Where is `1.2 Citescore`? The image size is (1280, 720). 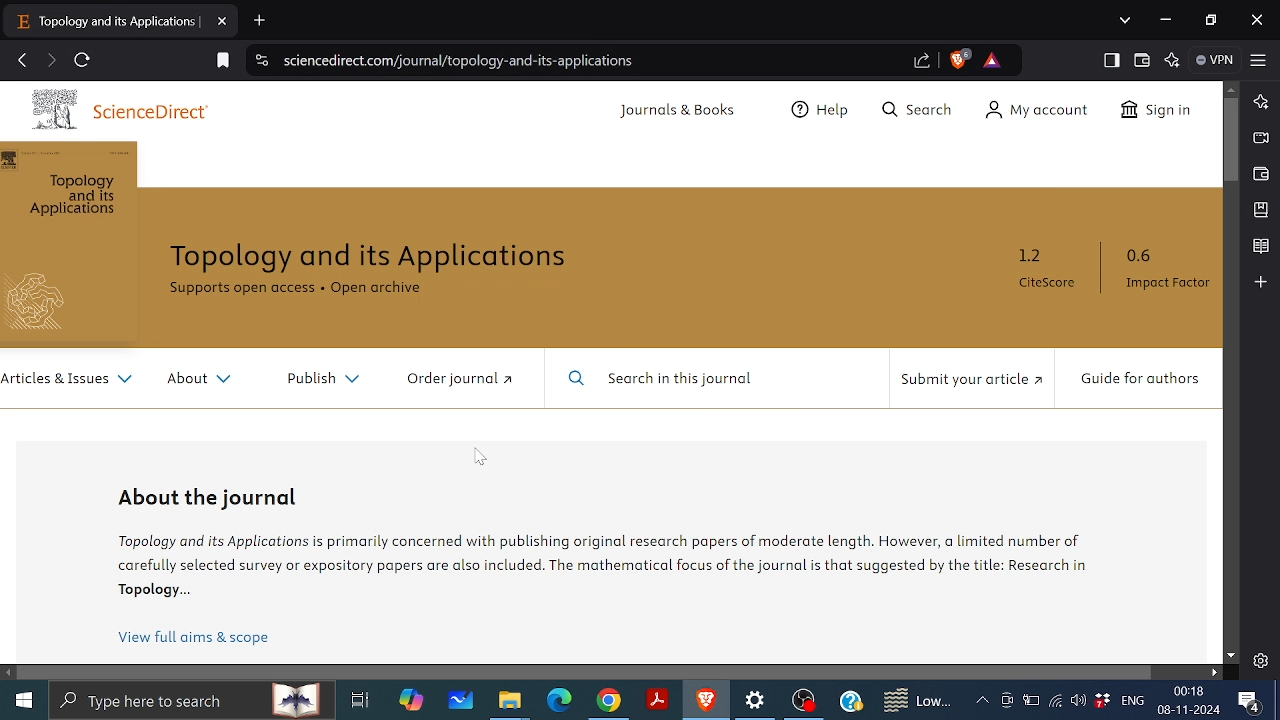 1.2 Citescore is located at coordinates (1053, 272).